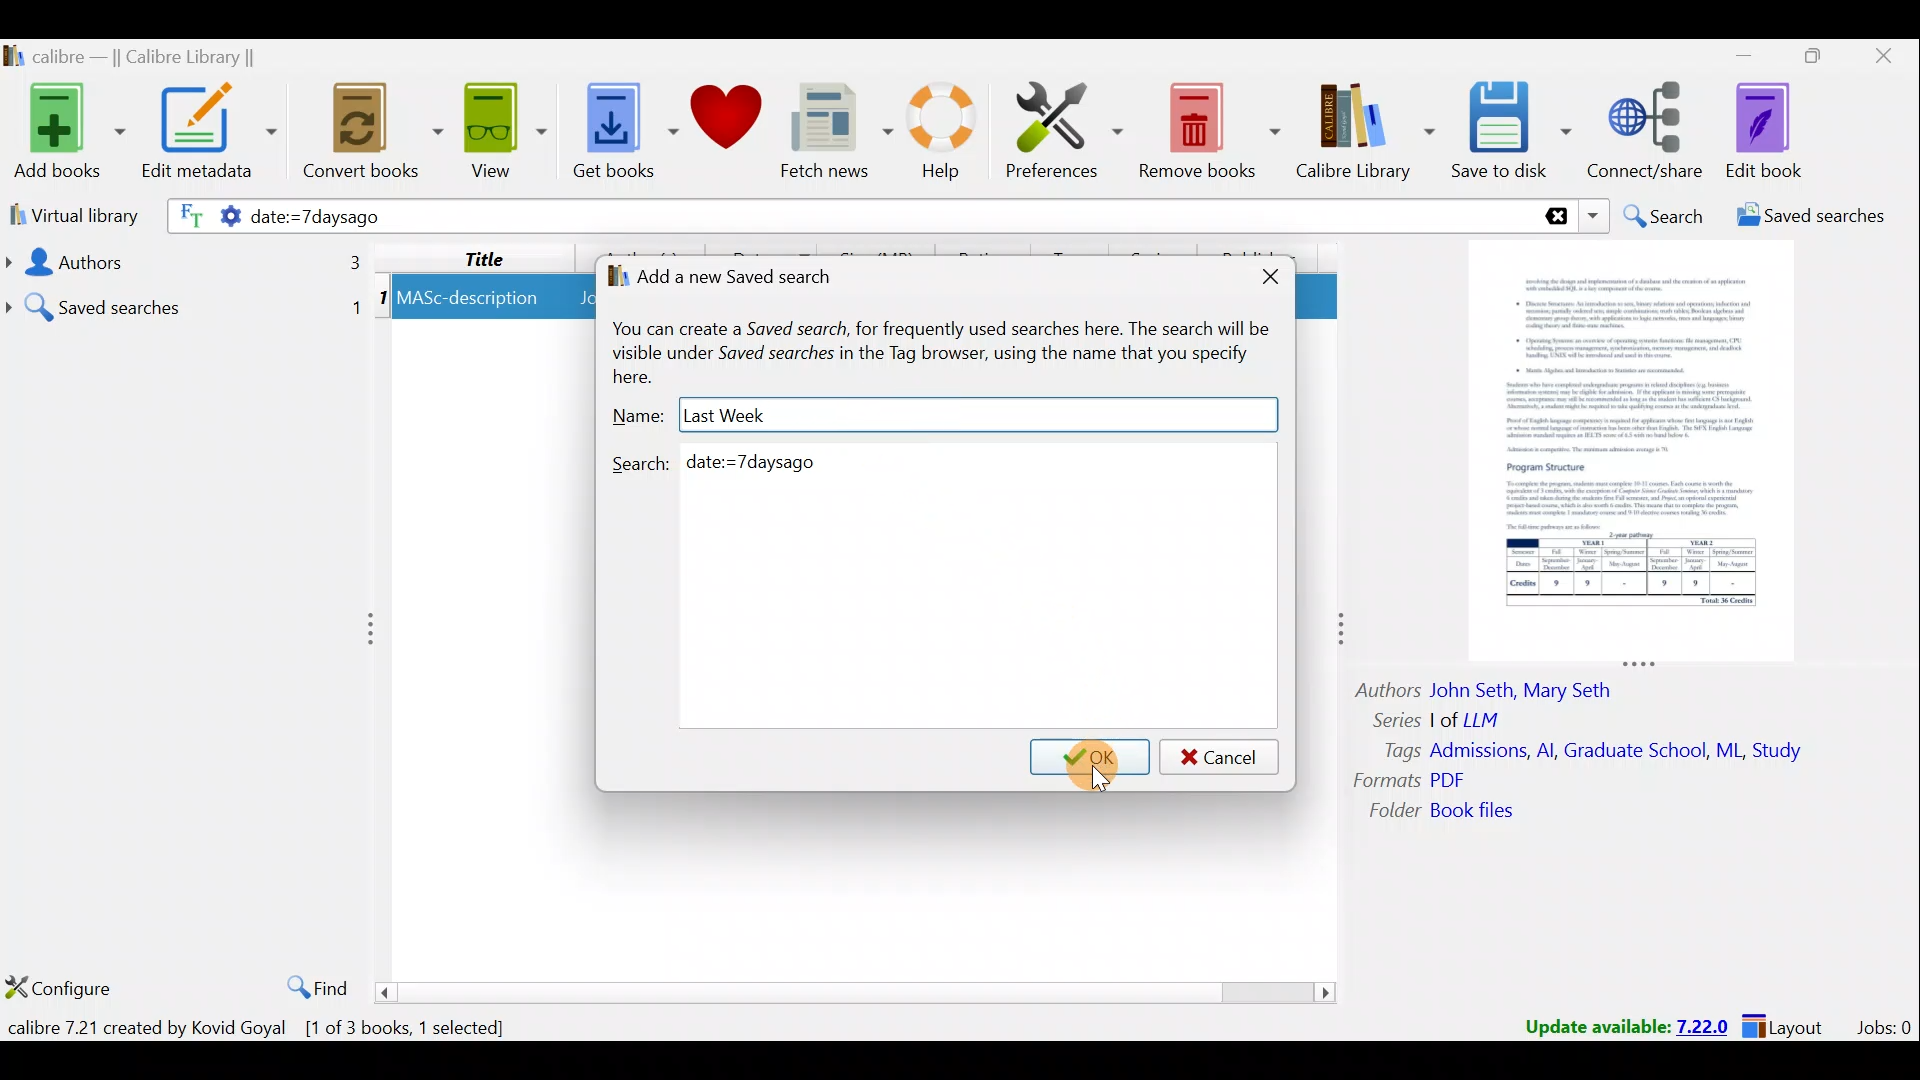  What do you see at coordinates (214, 135) in the screenshot?
I see `Edit metadata` at bounding box center [214, 135].